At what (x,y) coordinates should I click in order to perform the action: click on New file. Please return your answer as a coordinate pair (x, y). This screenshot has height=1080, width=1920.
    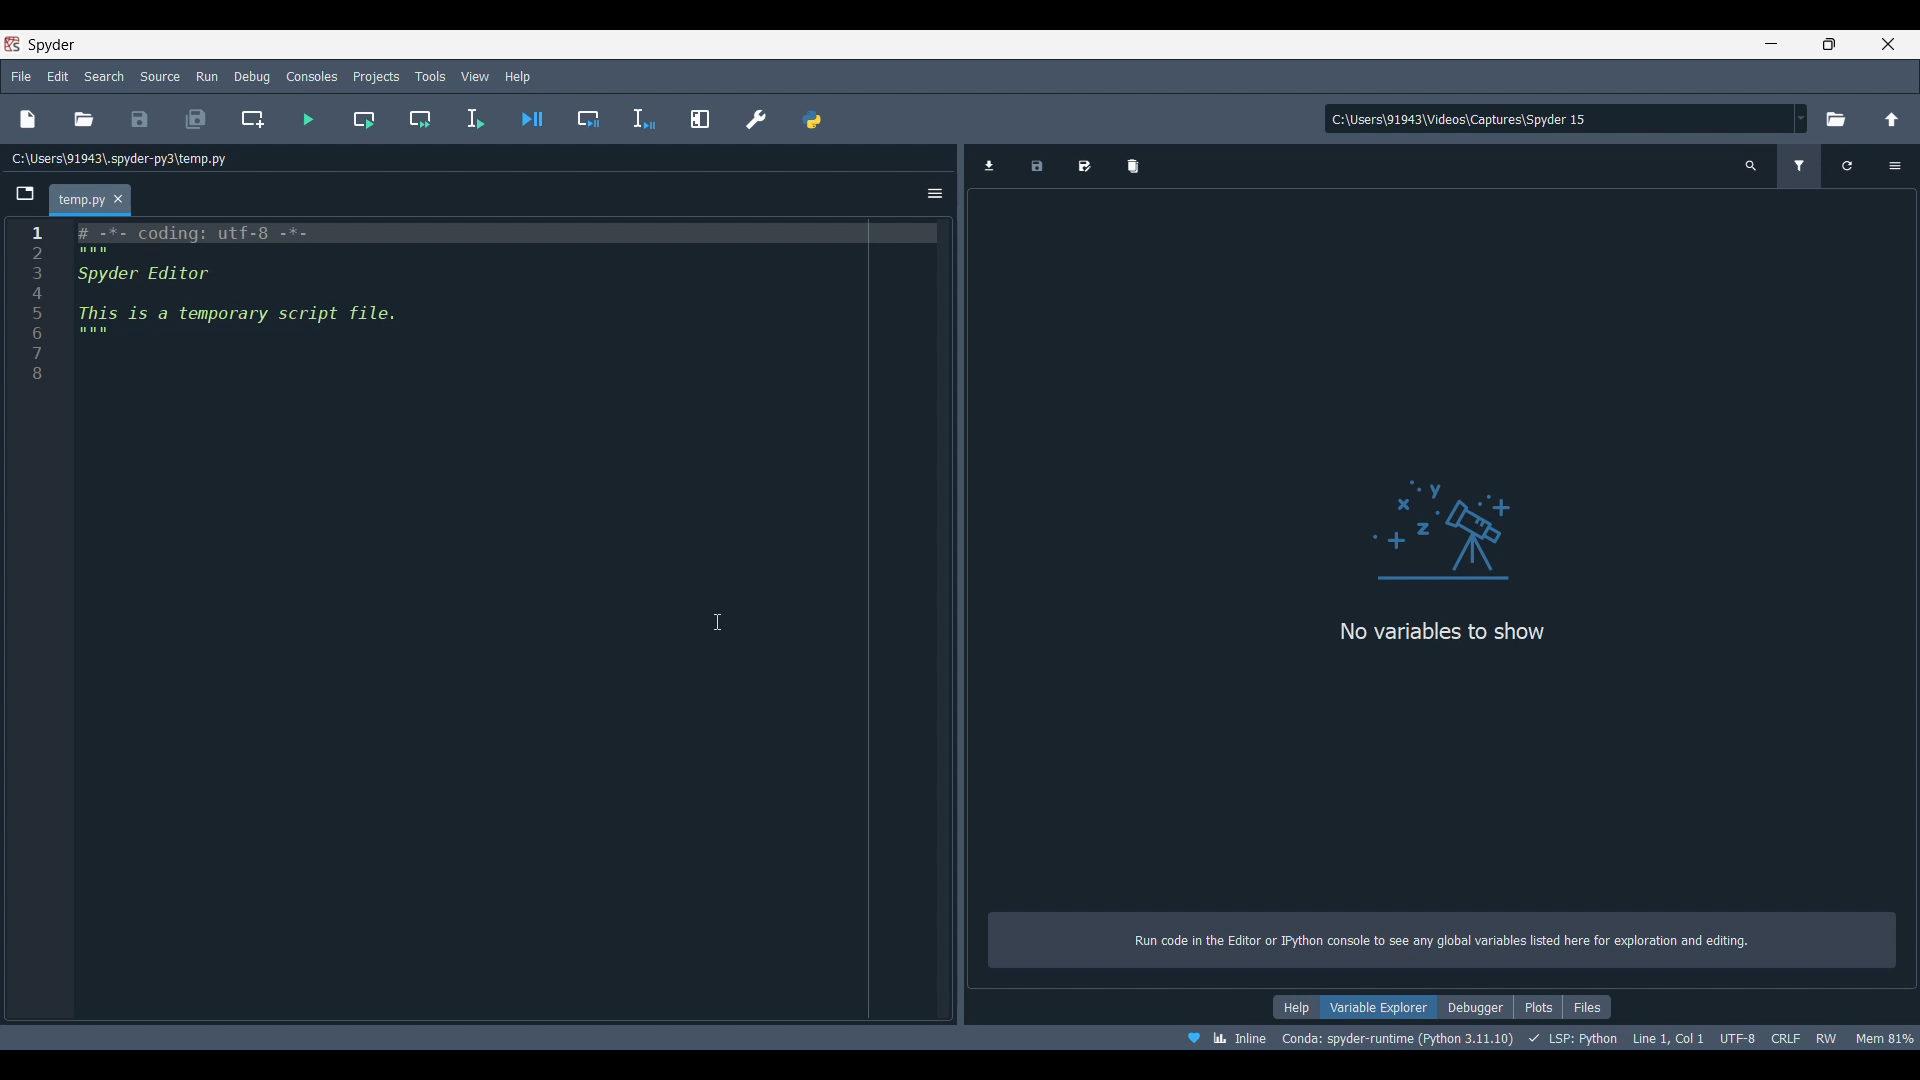
    Looking at the image, I should click on (27, 119).